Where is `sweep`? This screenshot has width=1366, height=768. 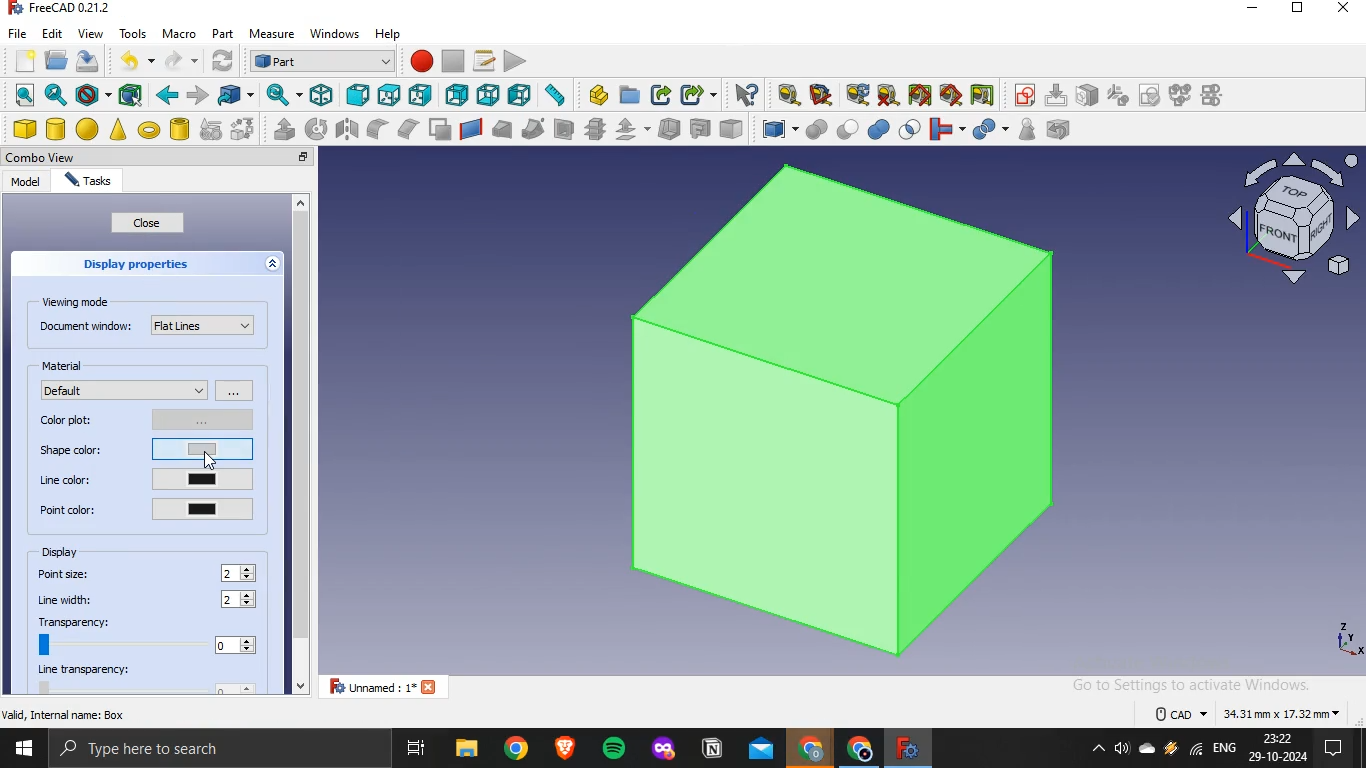 sweep is located at coordinates (533, 128).